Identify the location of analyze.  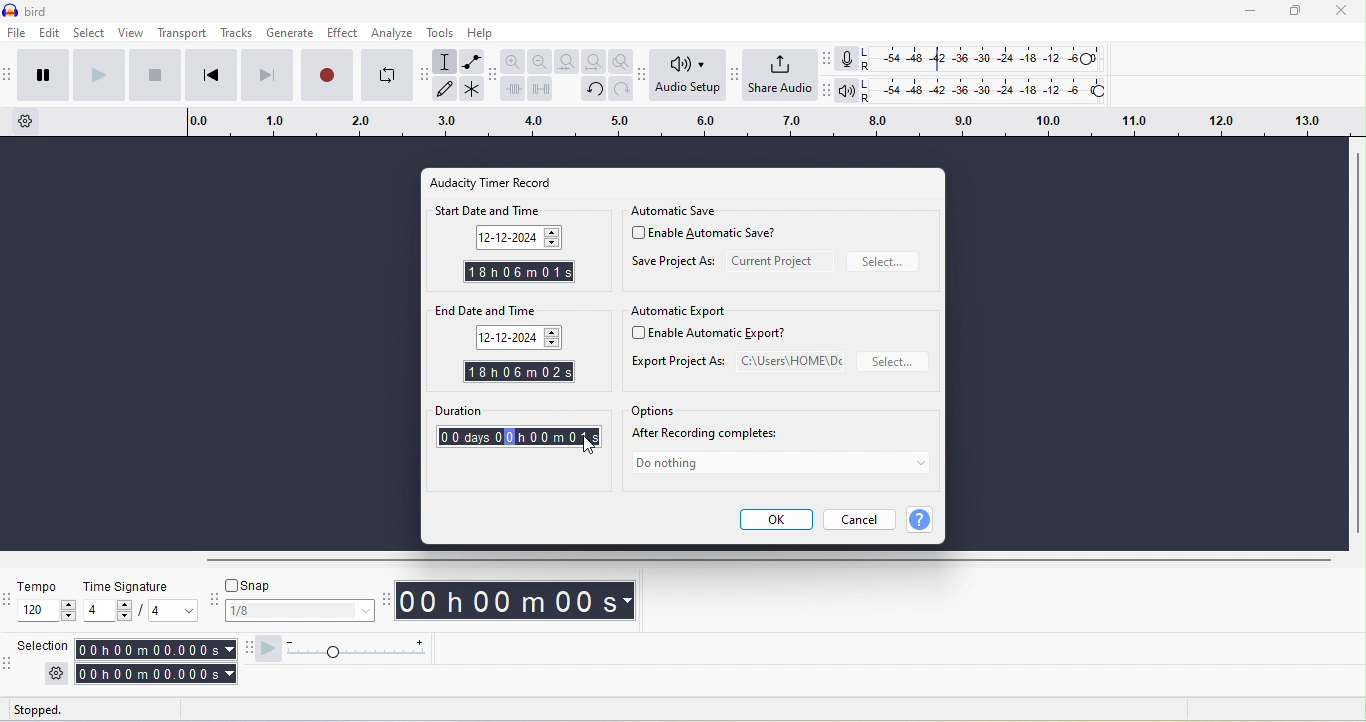
(392, 33).